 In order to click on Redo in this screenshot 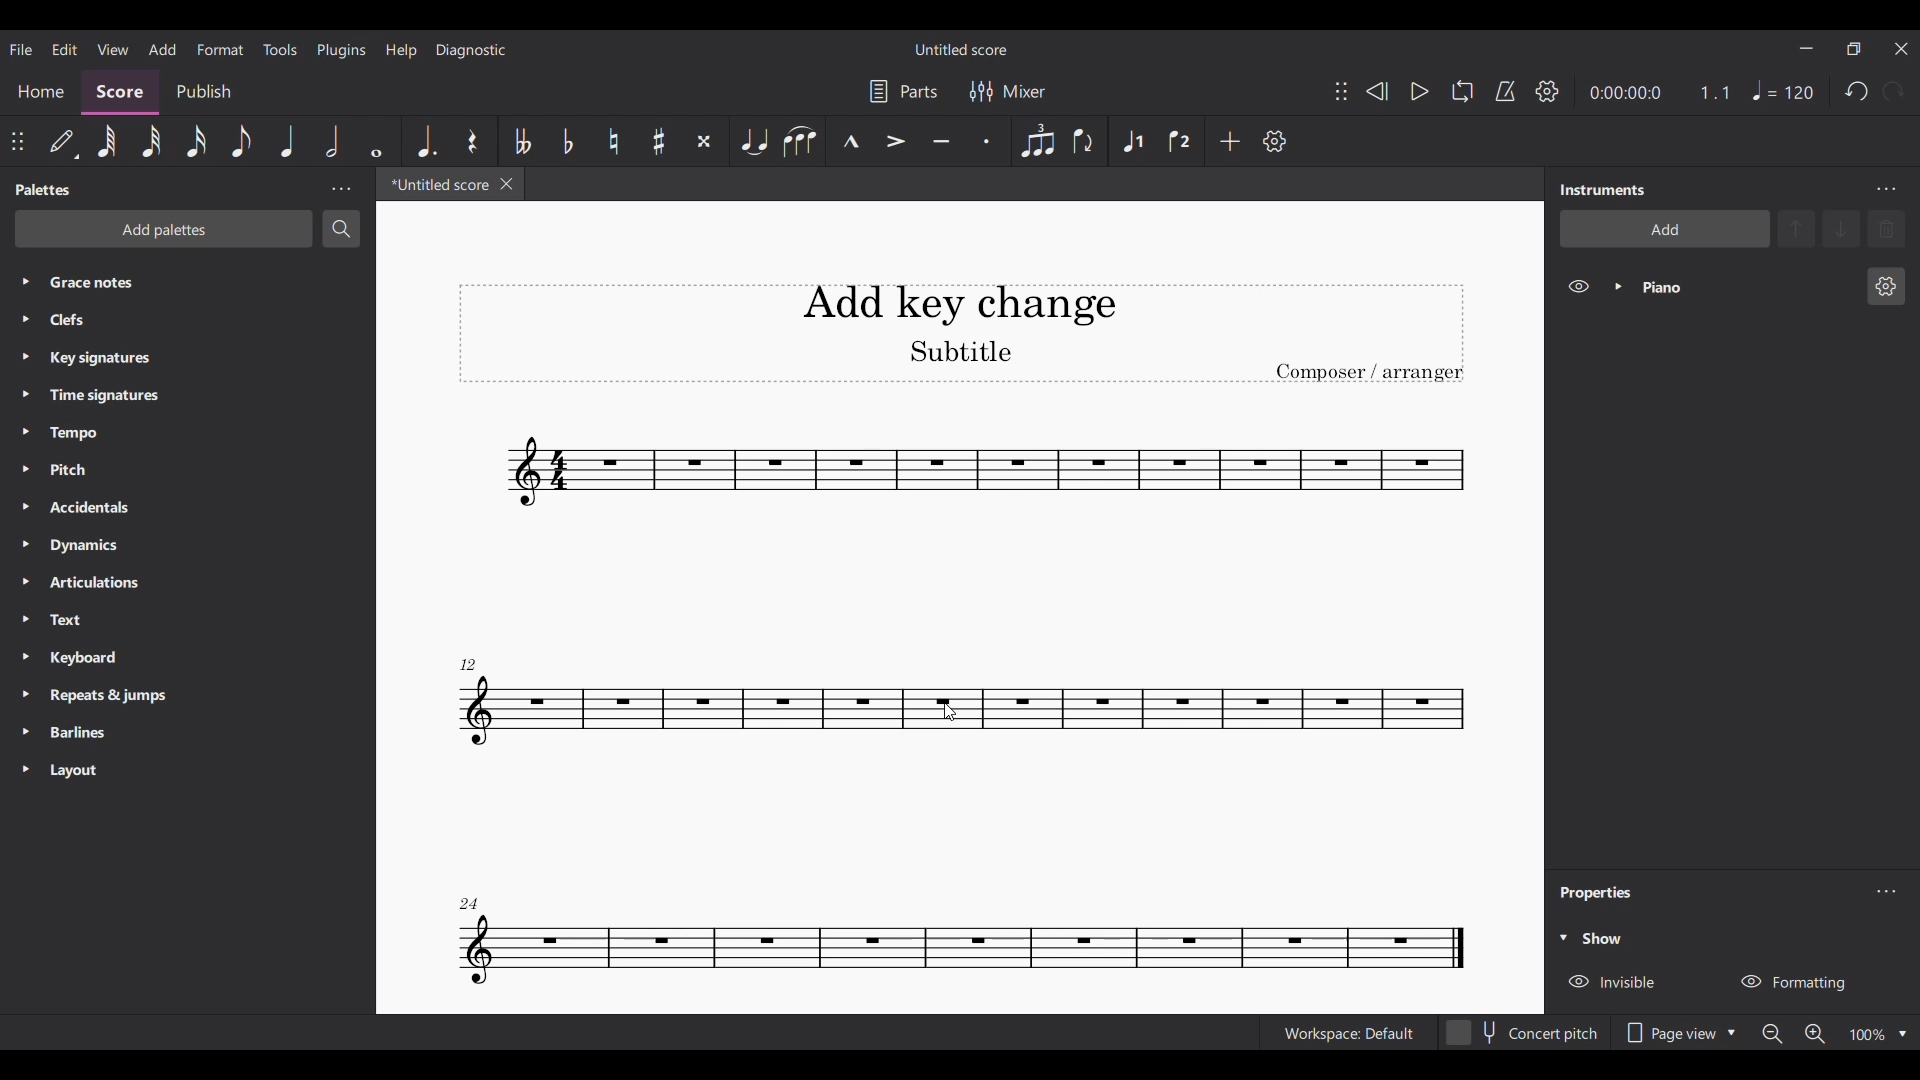, I will do `click(1893, 91)`.